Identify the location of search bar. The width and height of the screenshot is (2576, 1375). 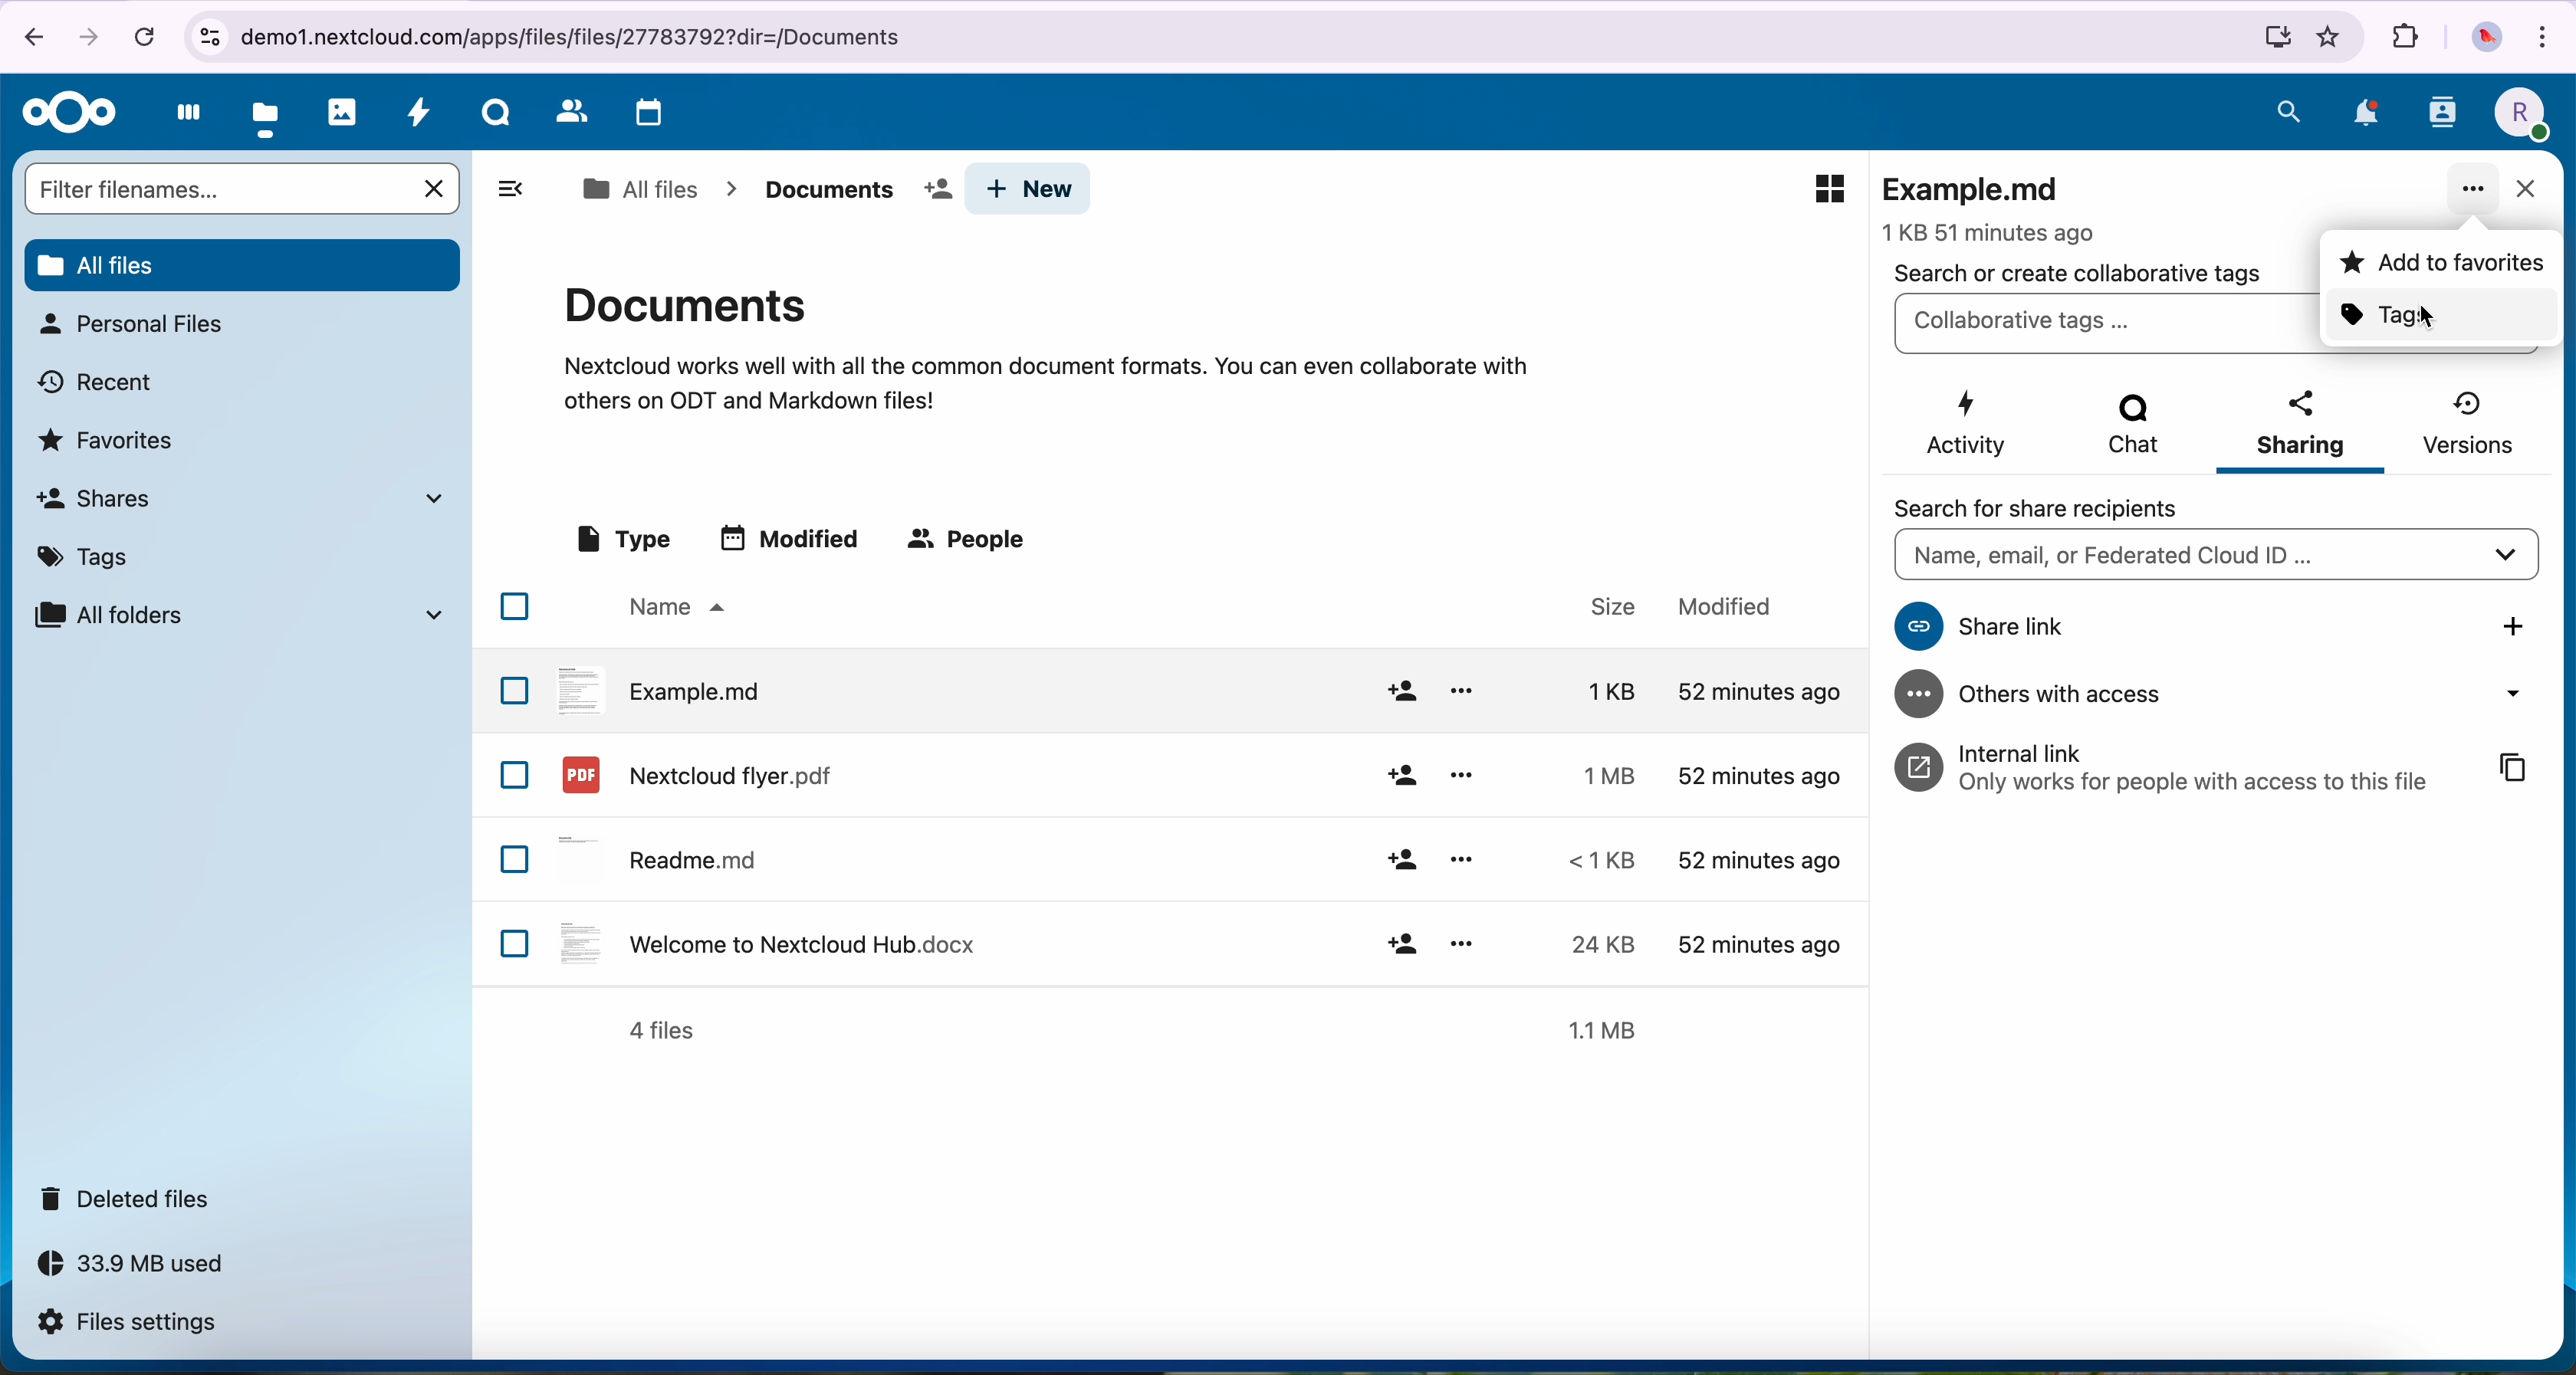
(217, 188).